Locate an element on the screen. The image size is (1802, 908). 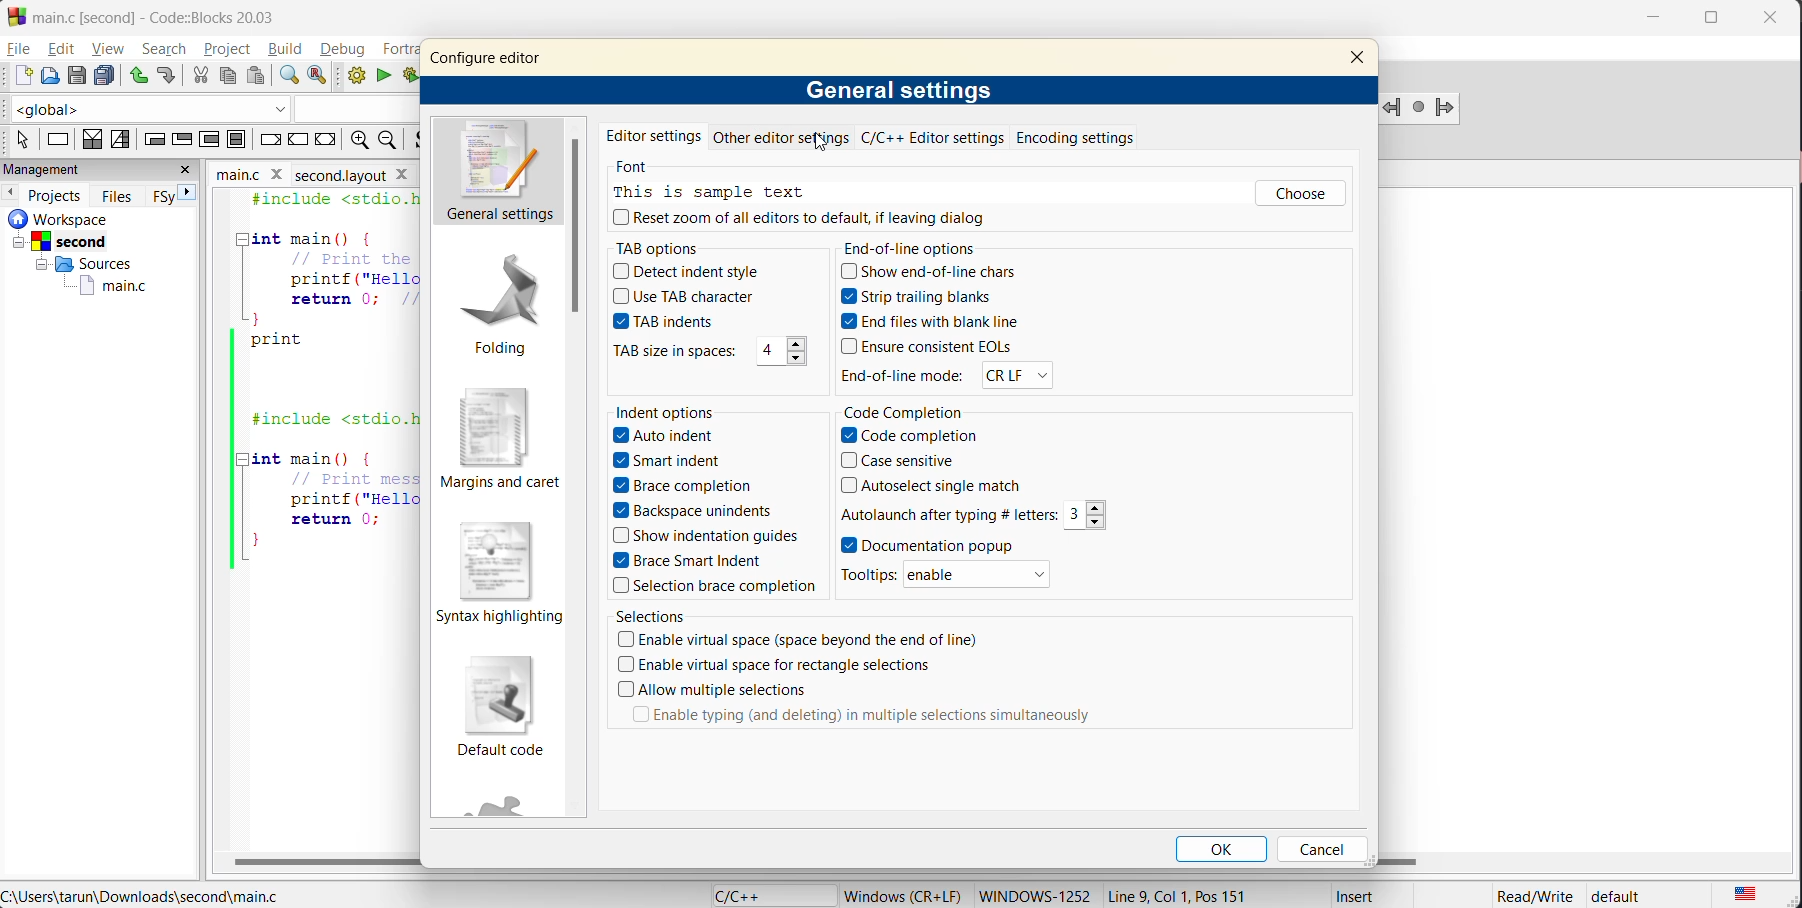
find is located at coordinates (286, 77).